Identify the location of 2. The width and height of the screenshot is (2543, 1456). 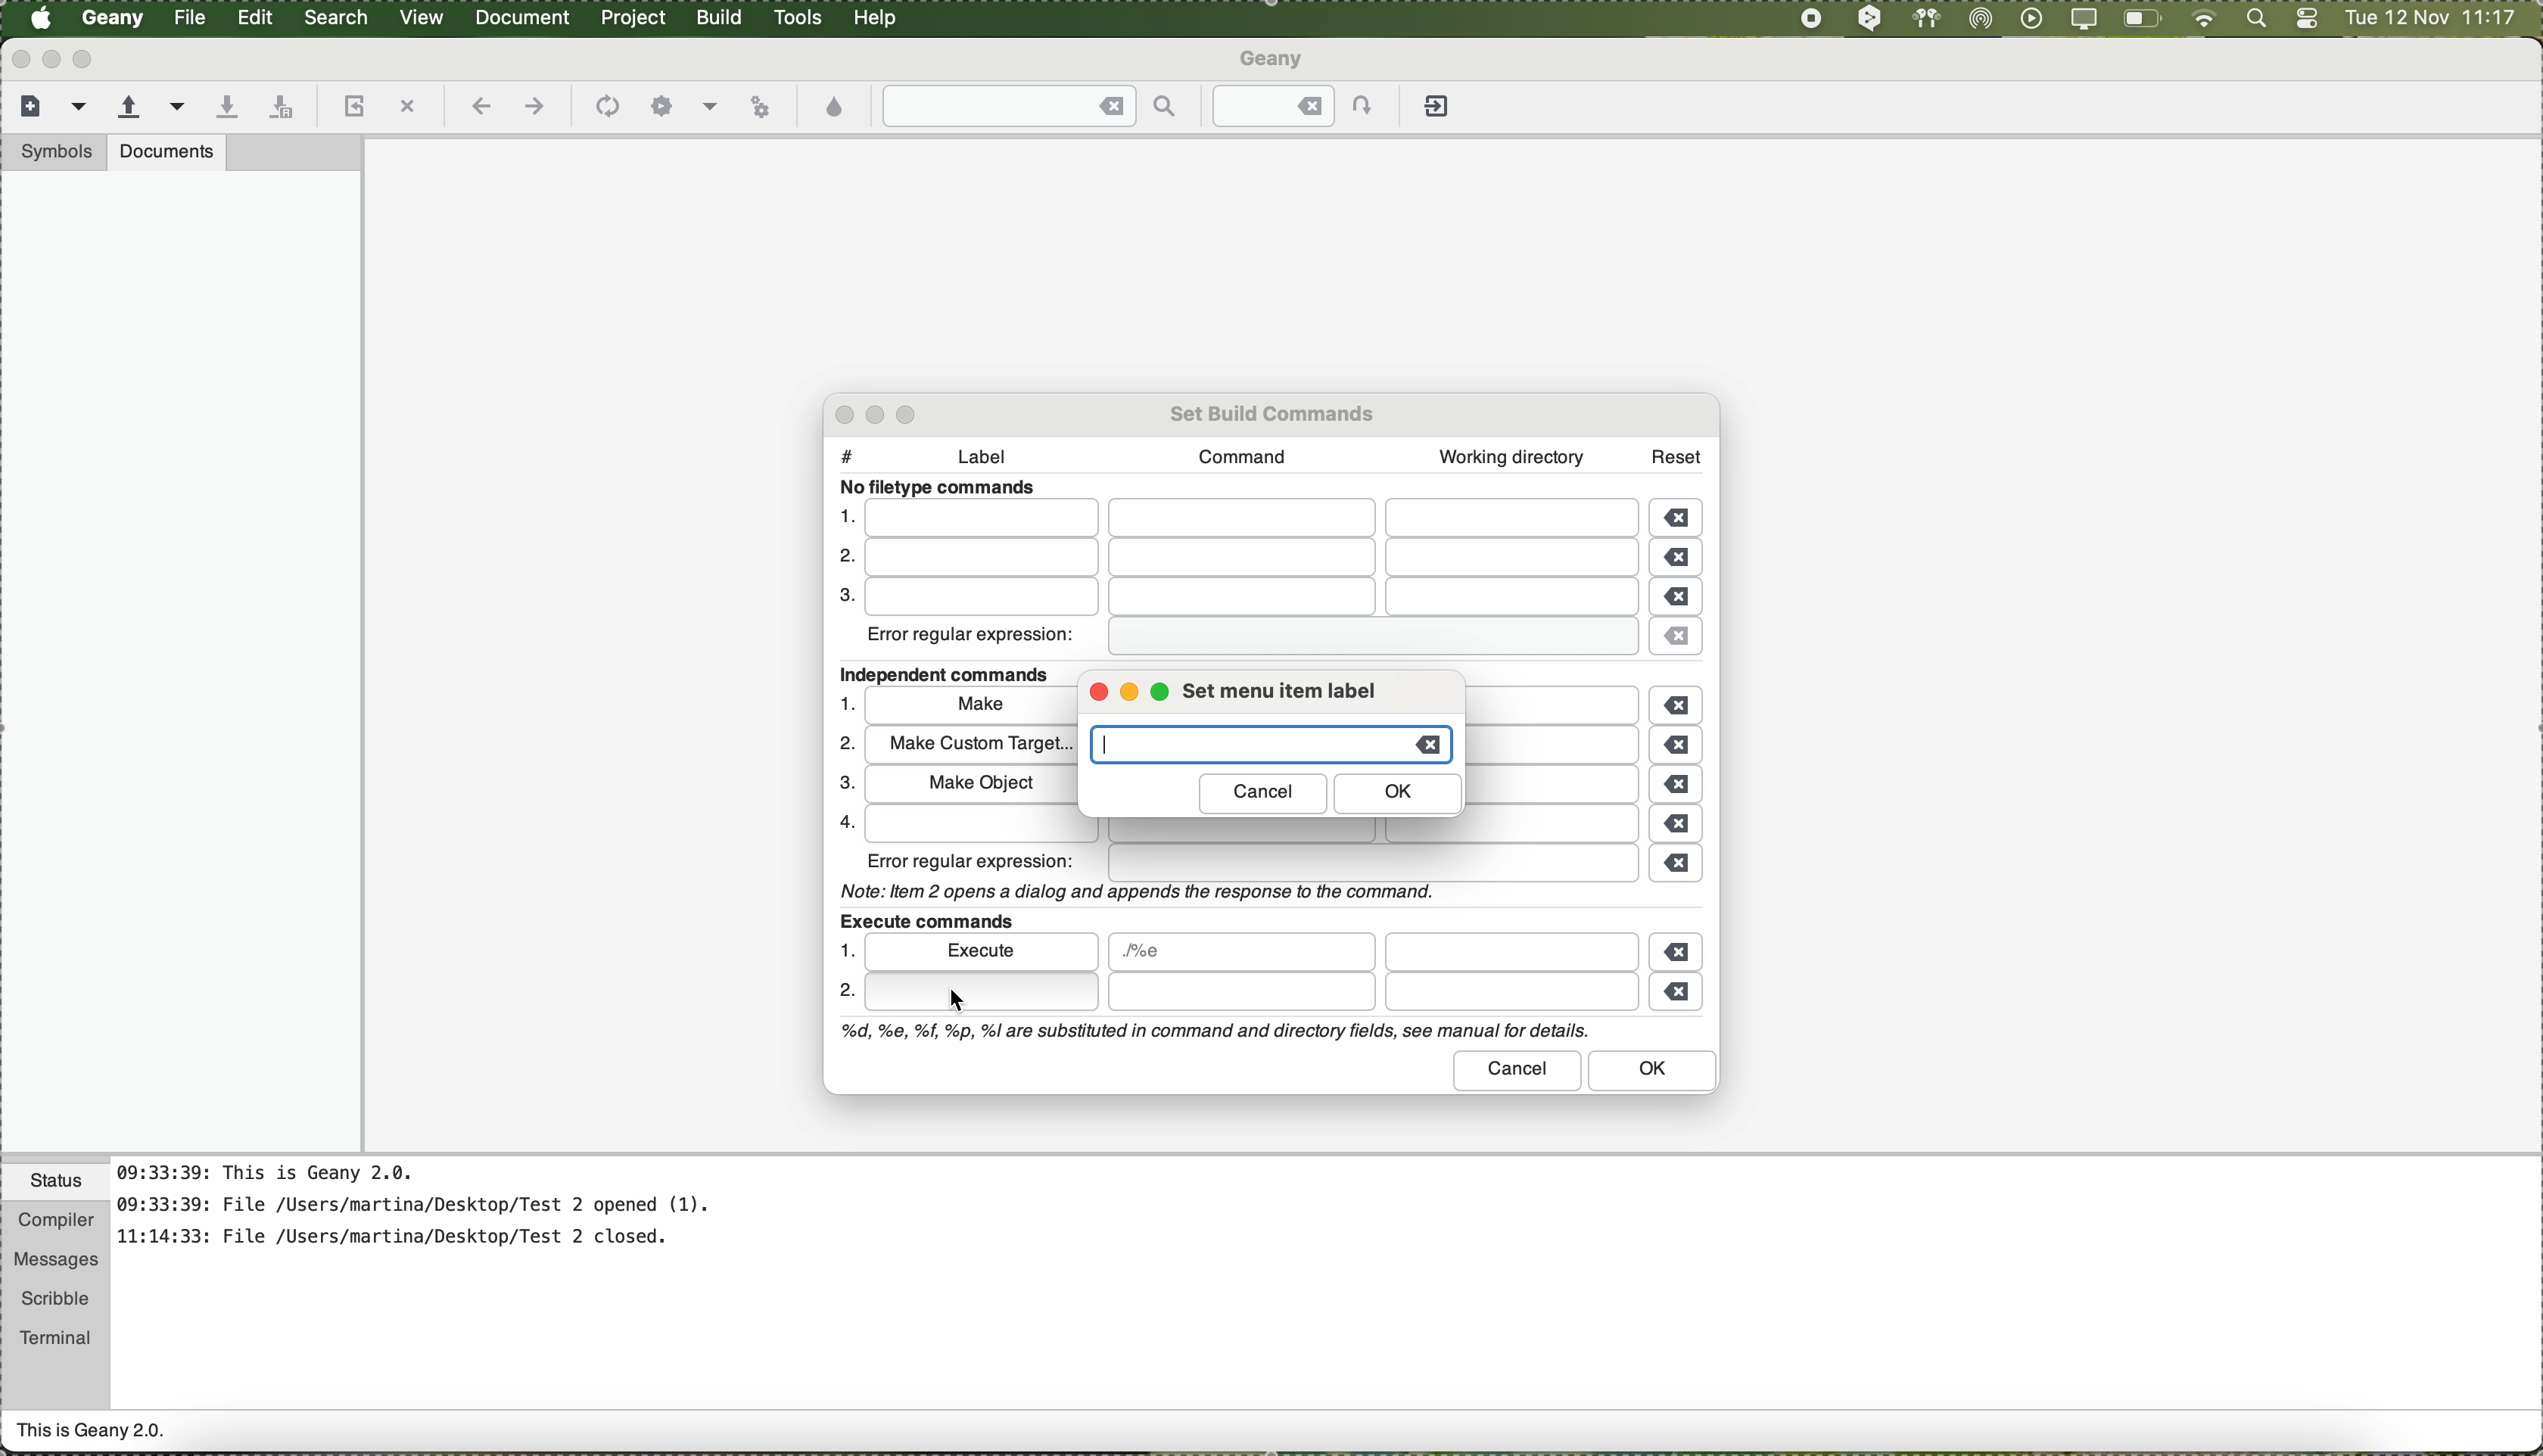
(843, 744).